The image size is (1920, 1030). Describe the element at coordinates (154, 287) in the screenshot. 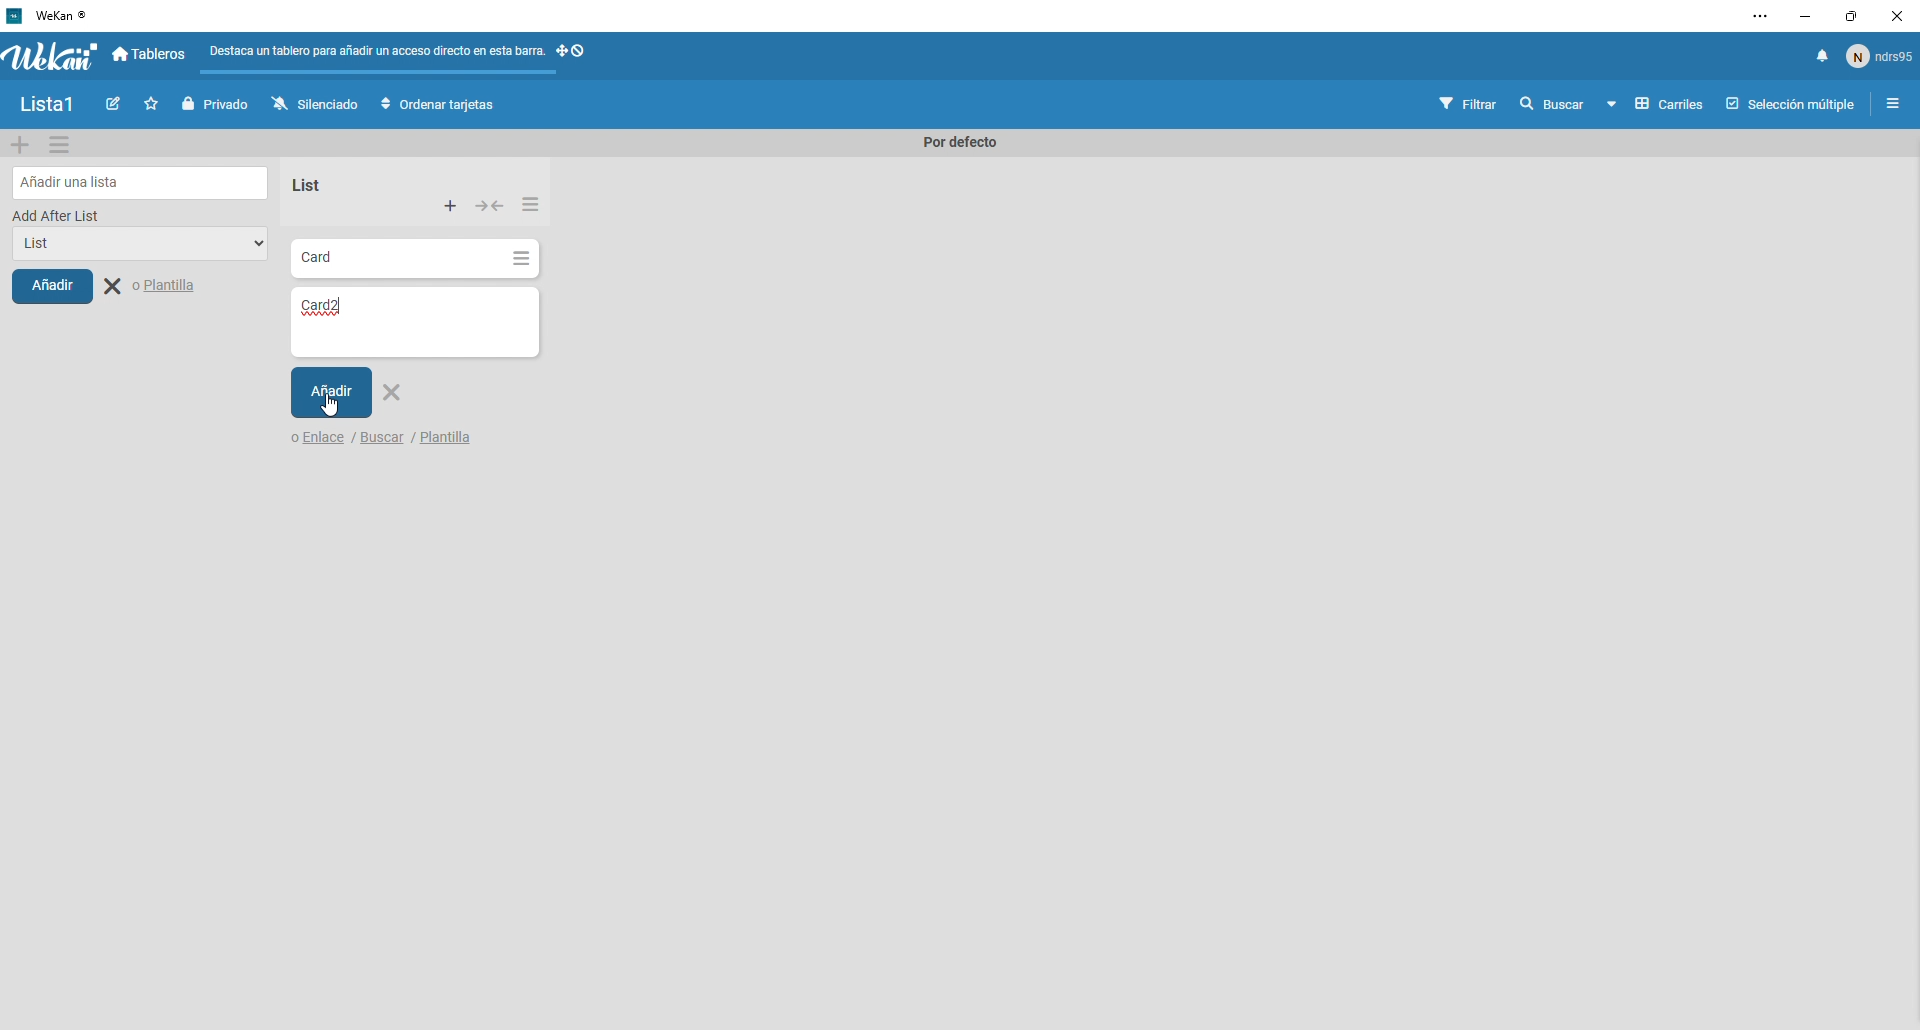

I see `Close` at that location.